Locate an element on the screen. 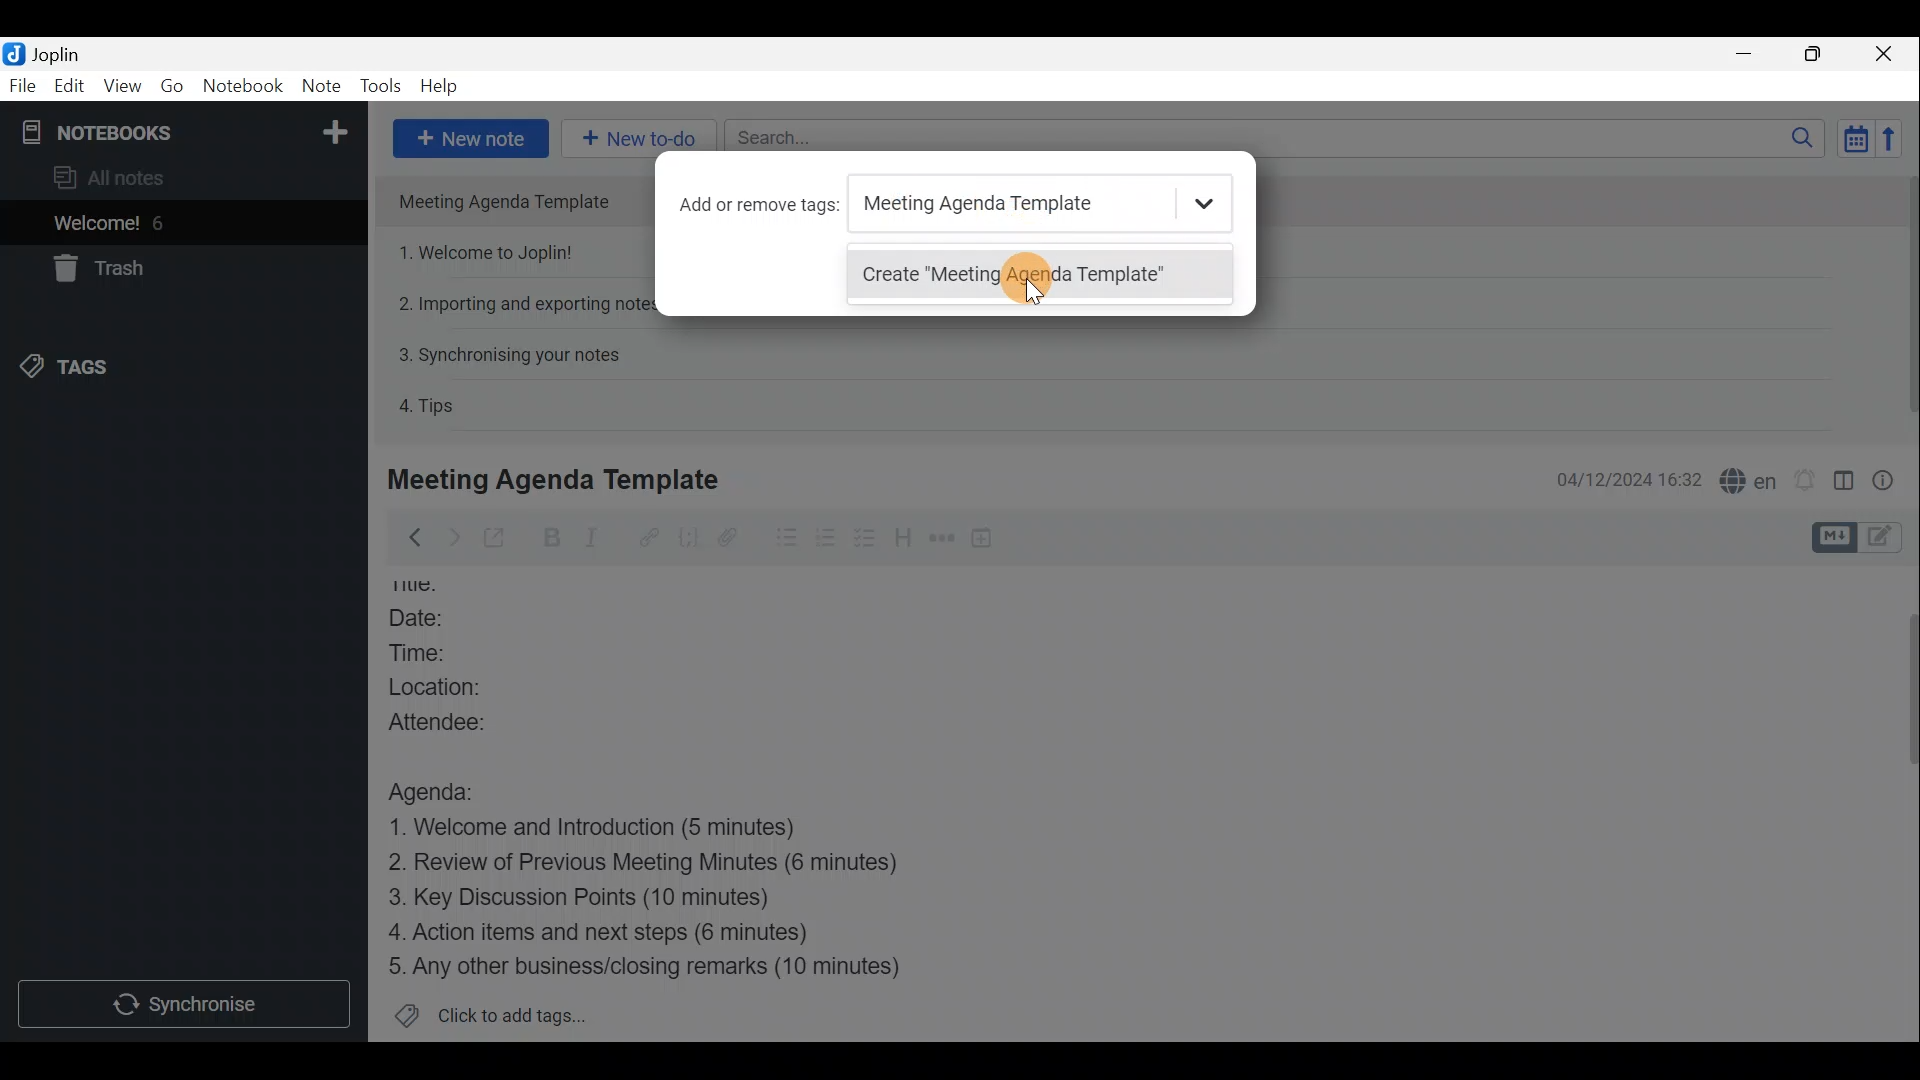  Maximise is located at coordinates (1814, 56).